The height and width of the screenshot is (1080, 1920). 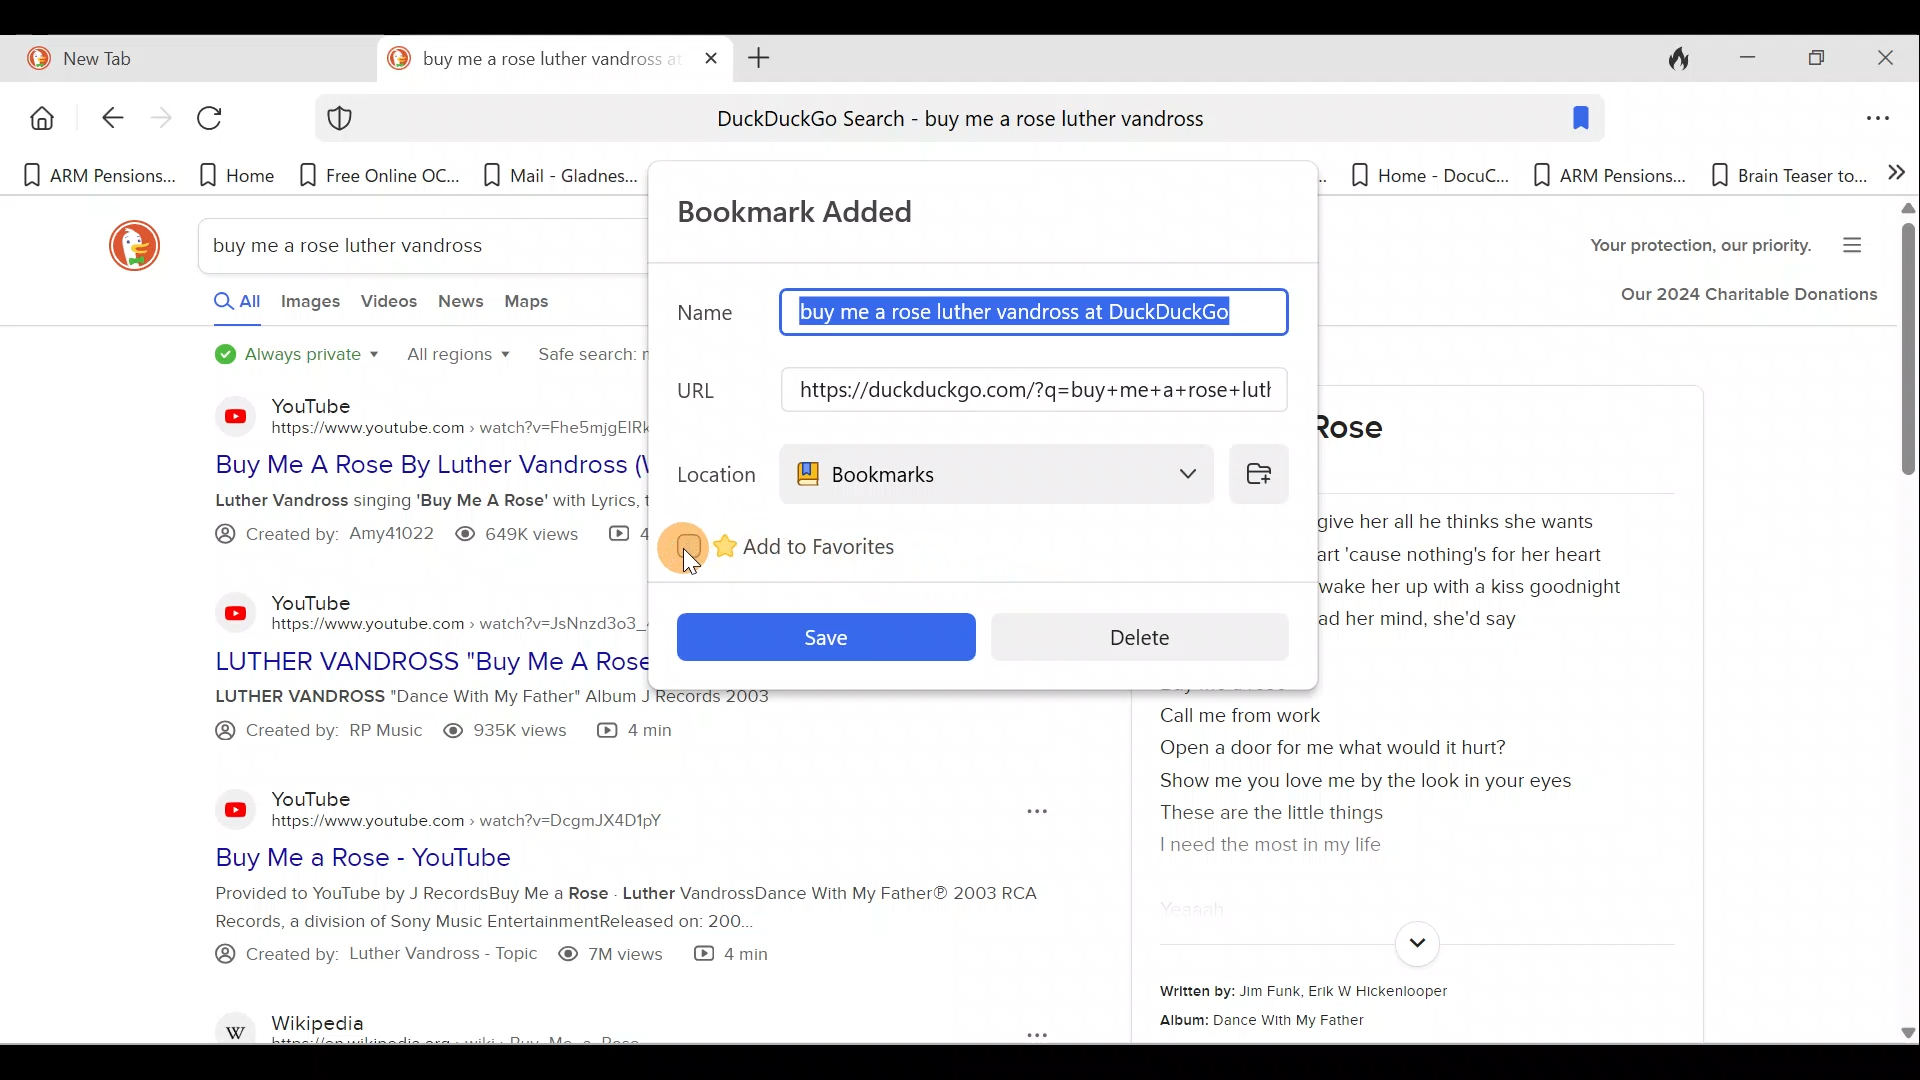 What do you see at coordinates (1859, 242) in the screenshot?
I see `Menu` at bounding box center [1859, 242].